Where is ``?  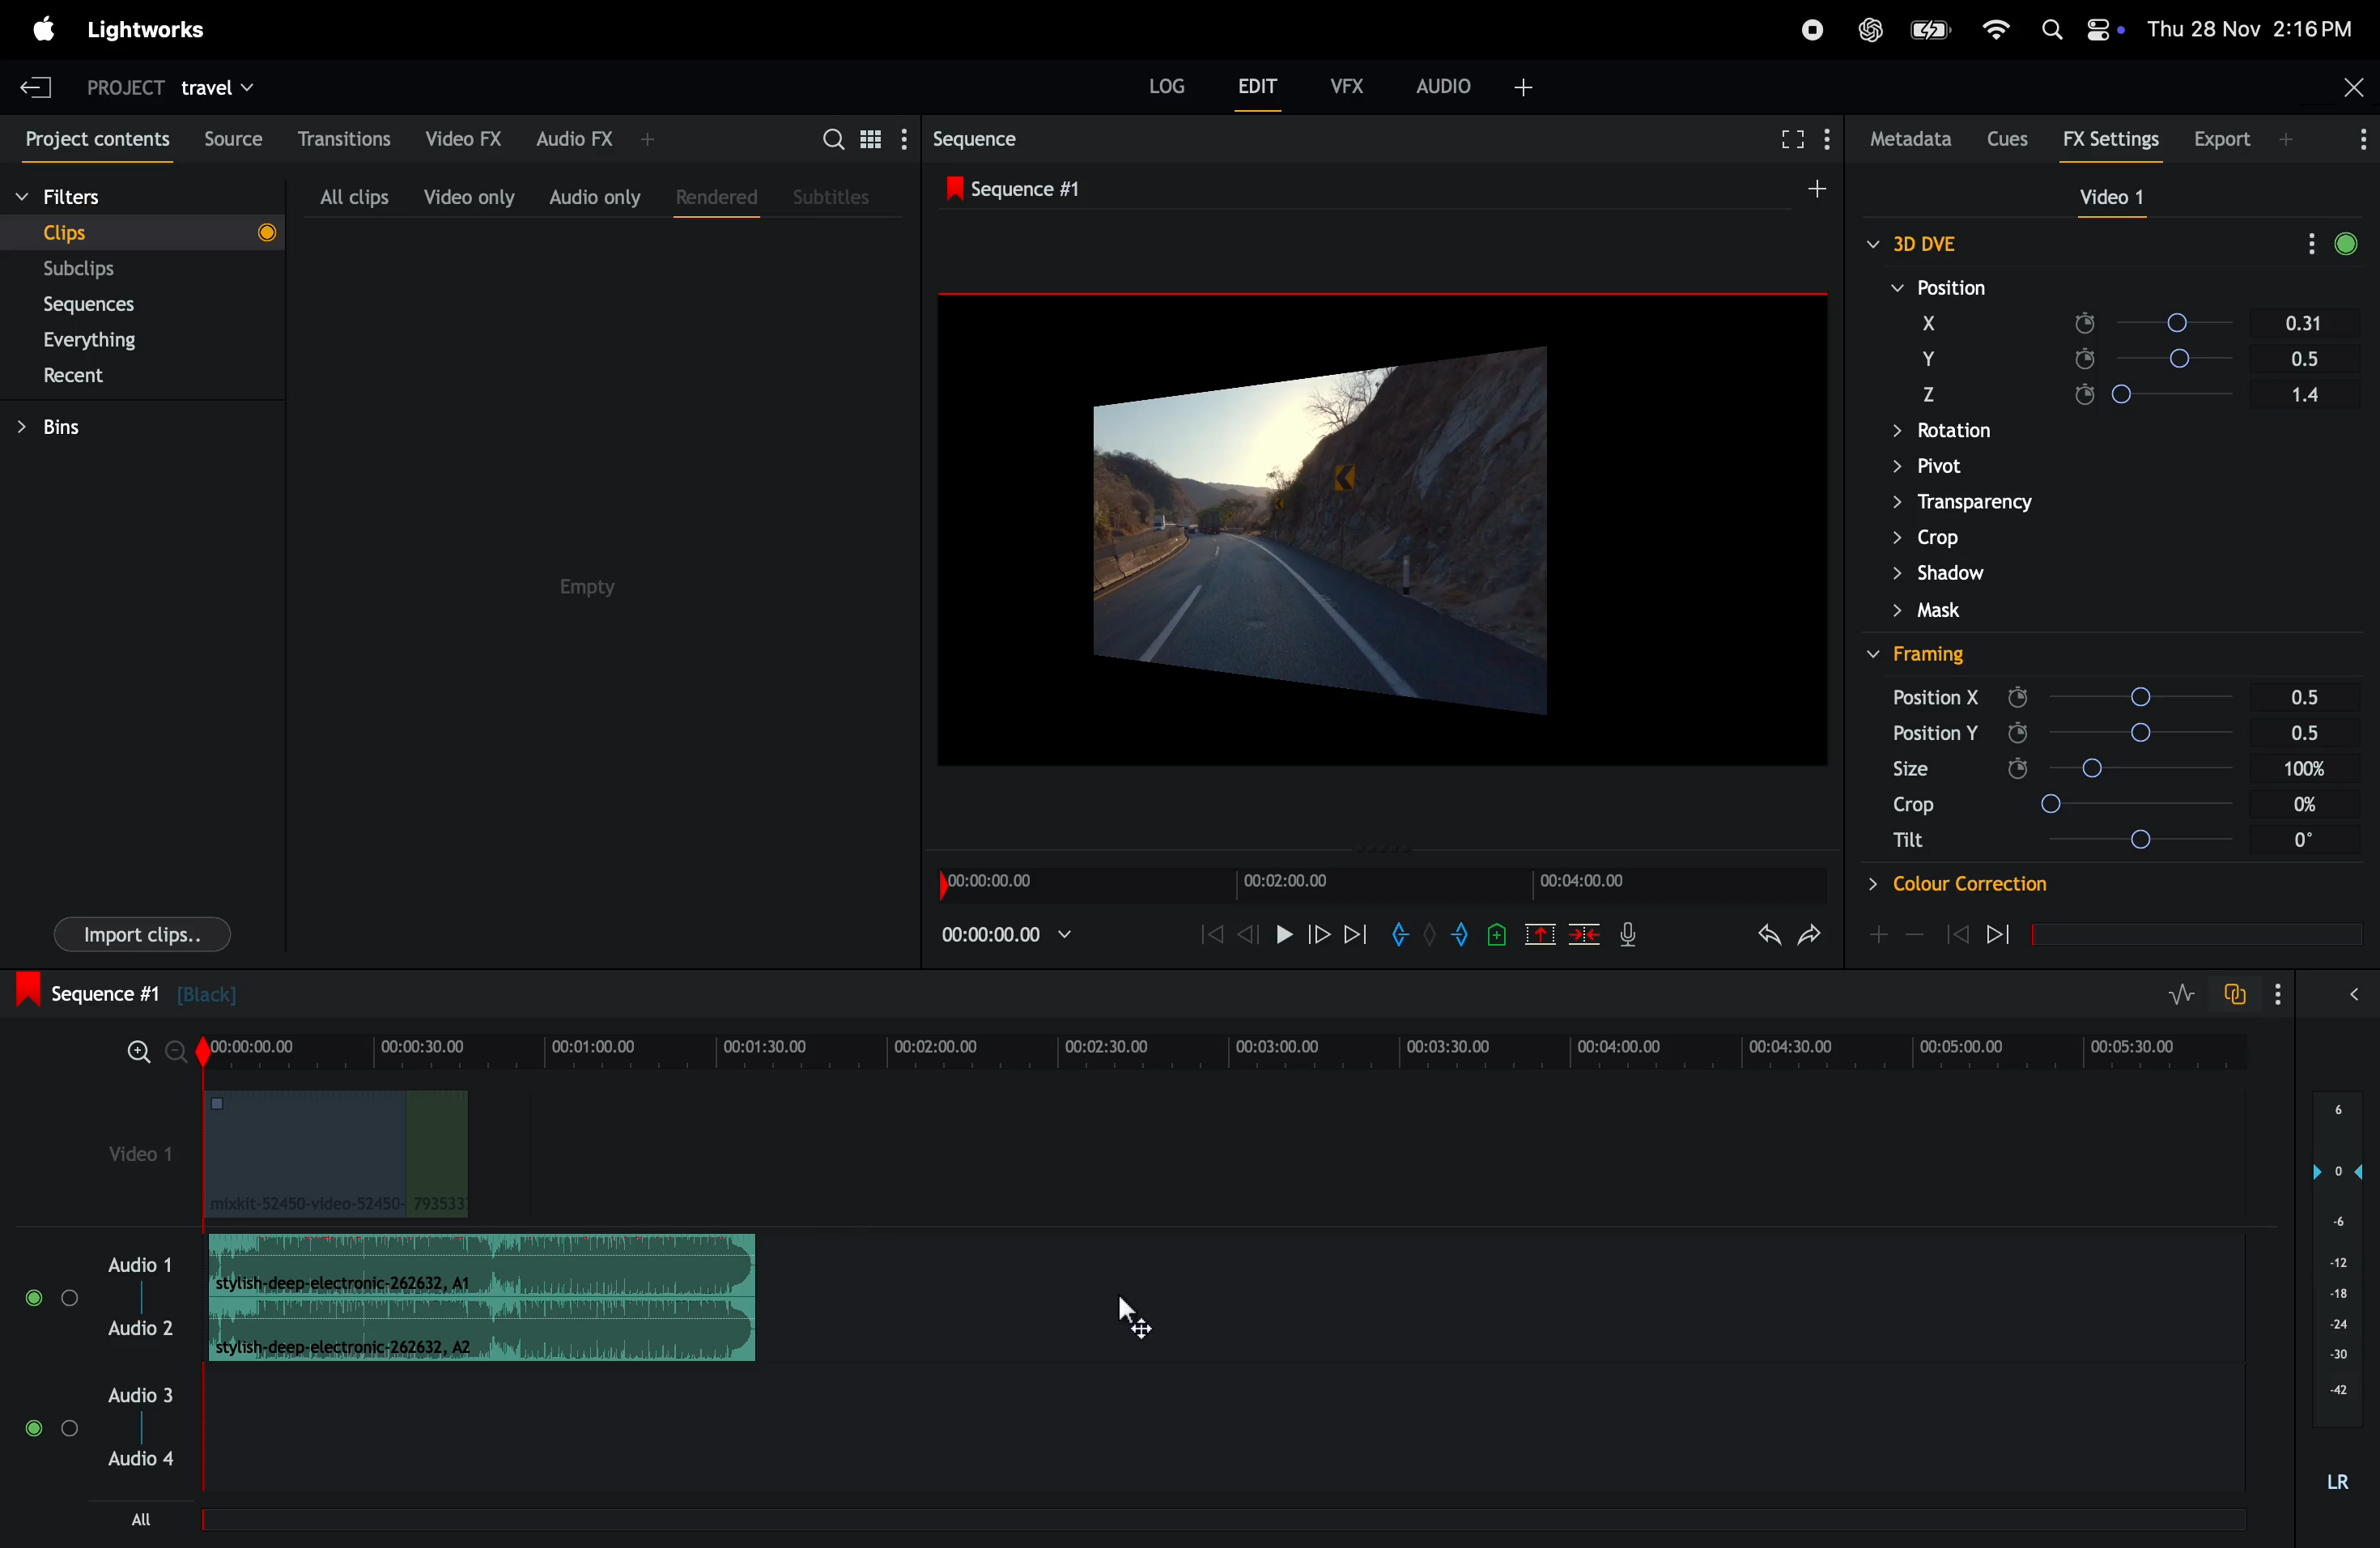
 is located at coordinates (2310, 694).